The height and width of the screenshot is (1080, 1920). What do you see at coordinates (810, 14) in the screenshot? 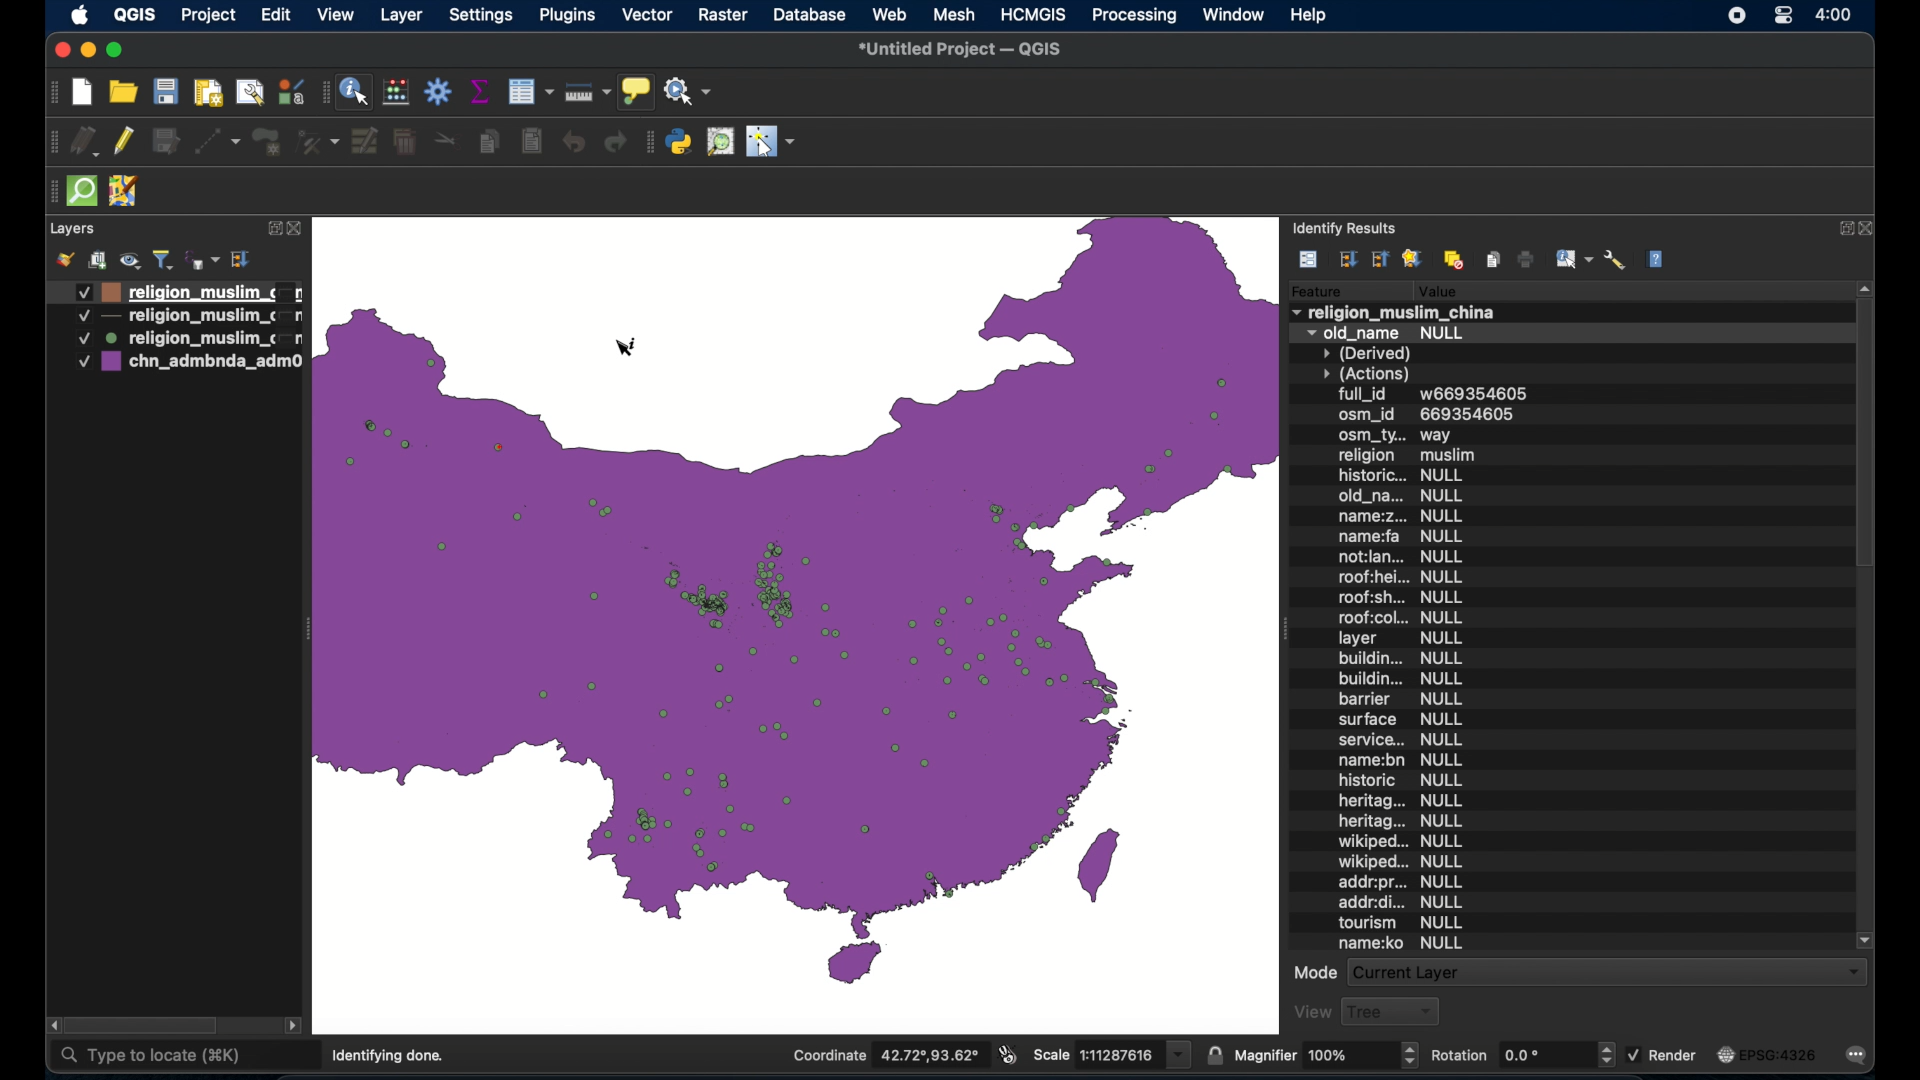
I see `database` at bounding box center [810, 14].